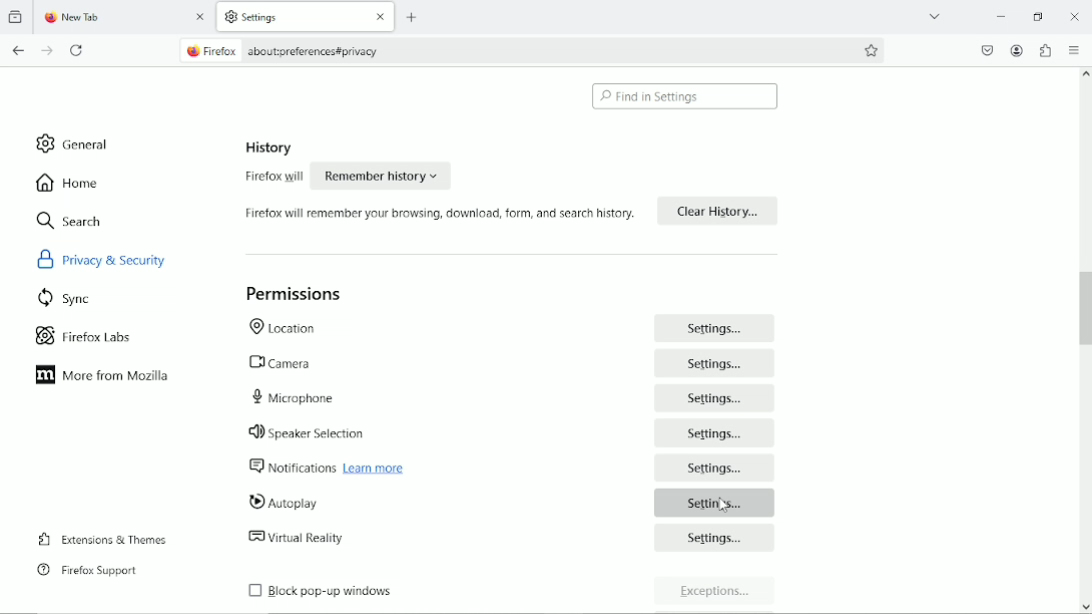  I want to click on firefox will remember you browsing, download, form and search history., so click(434, 218).